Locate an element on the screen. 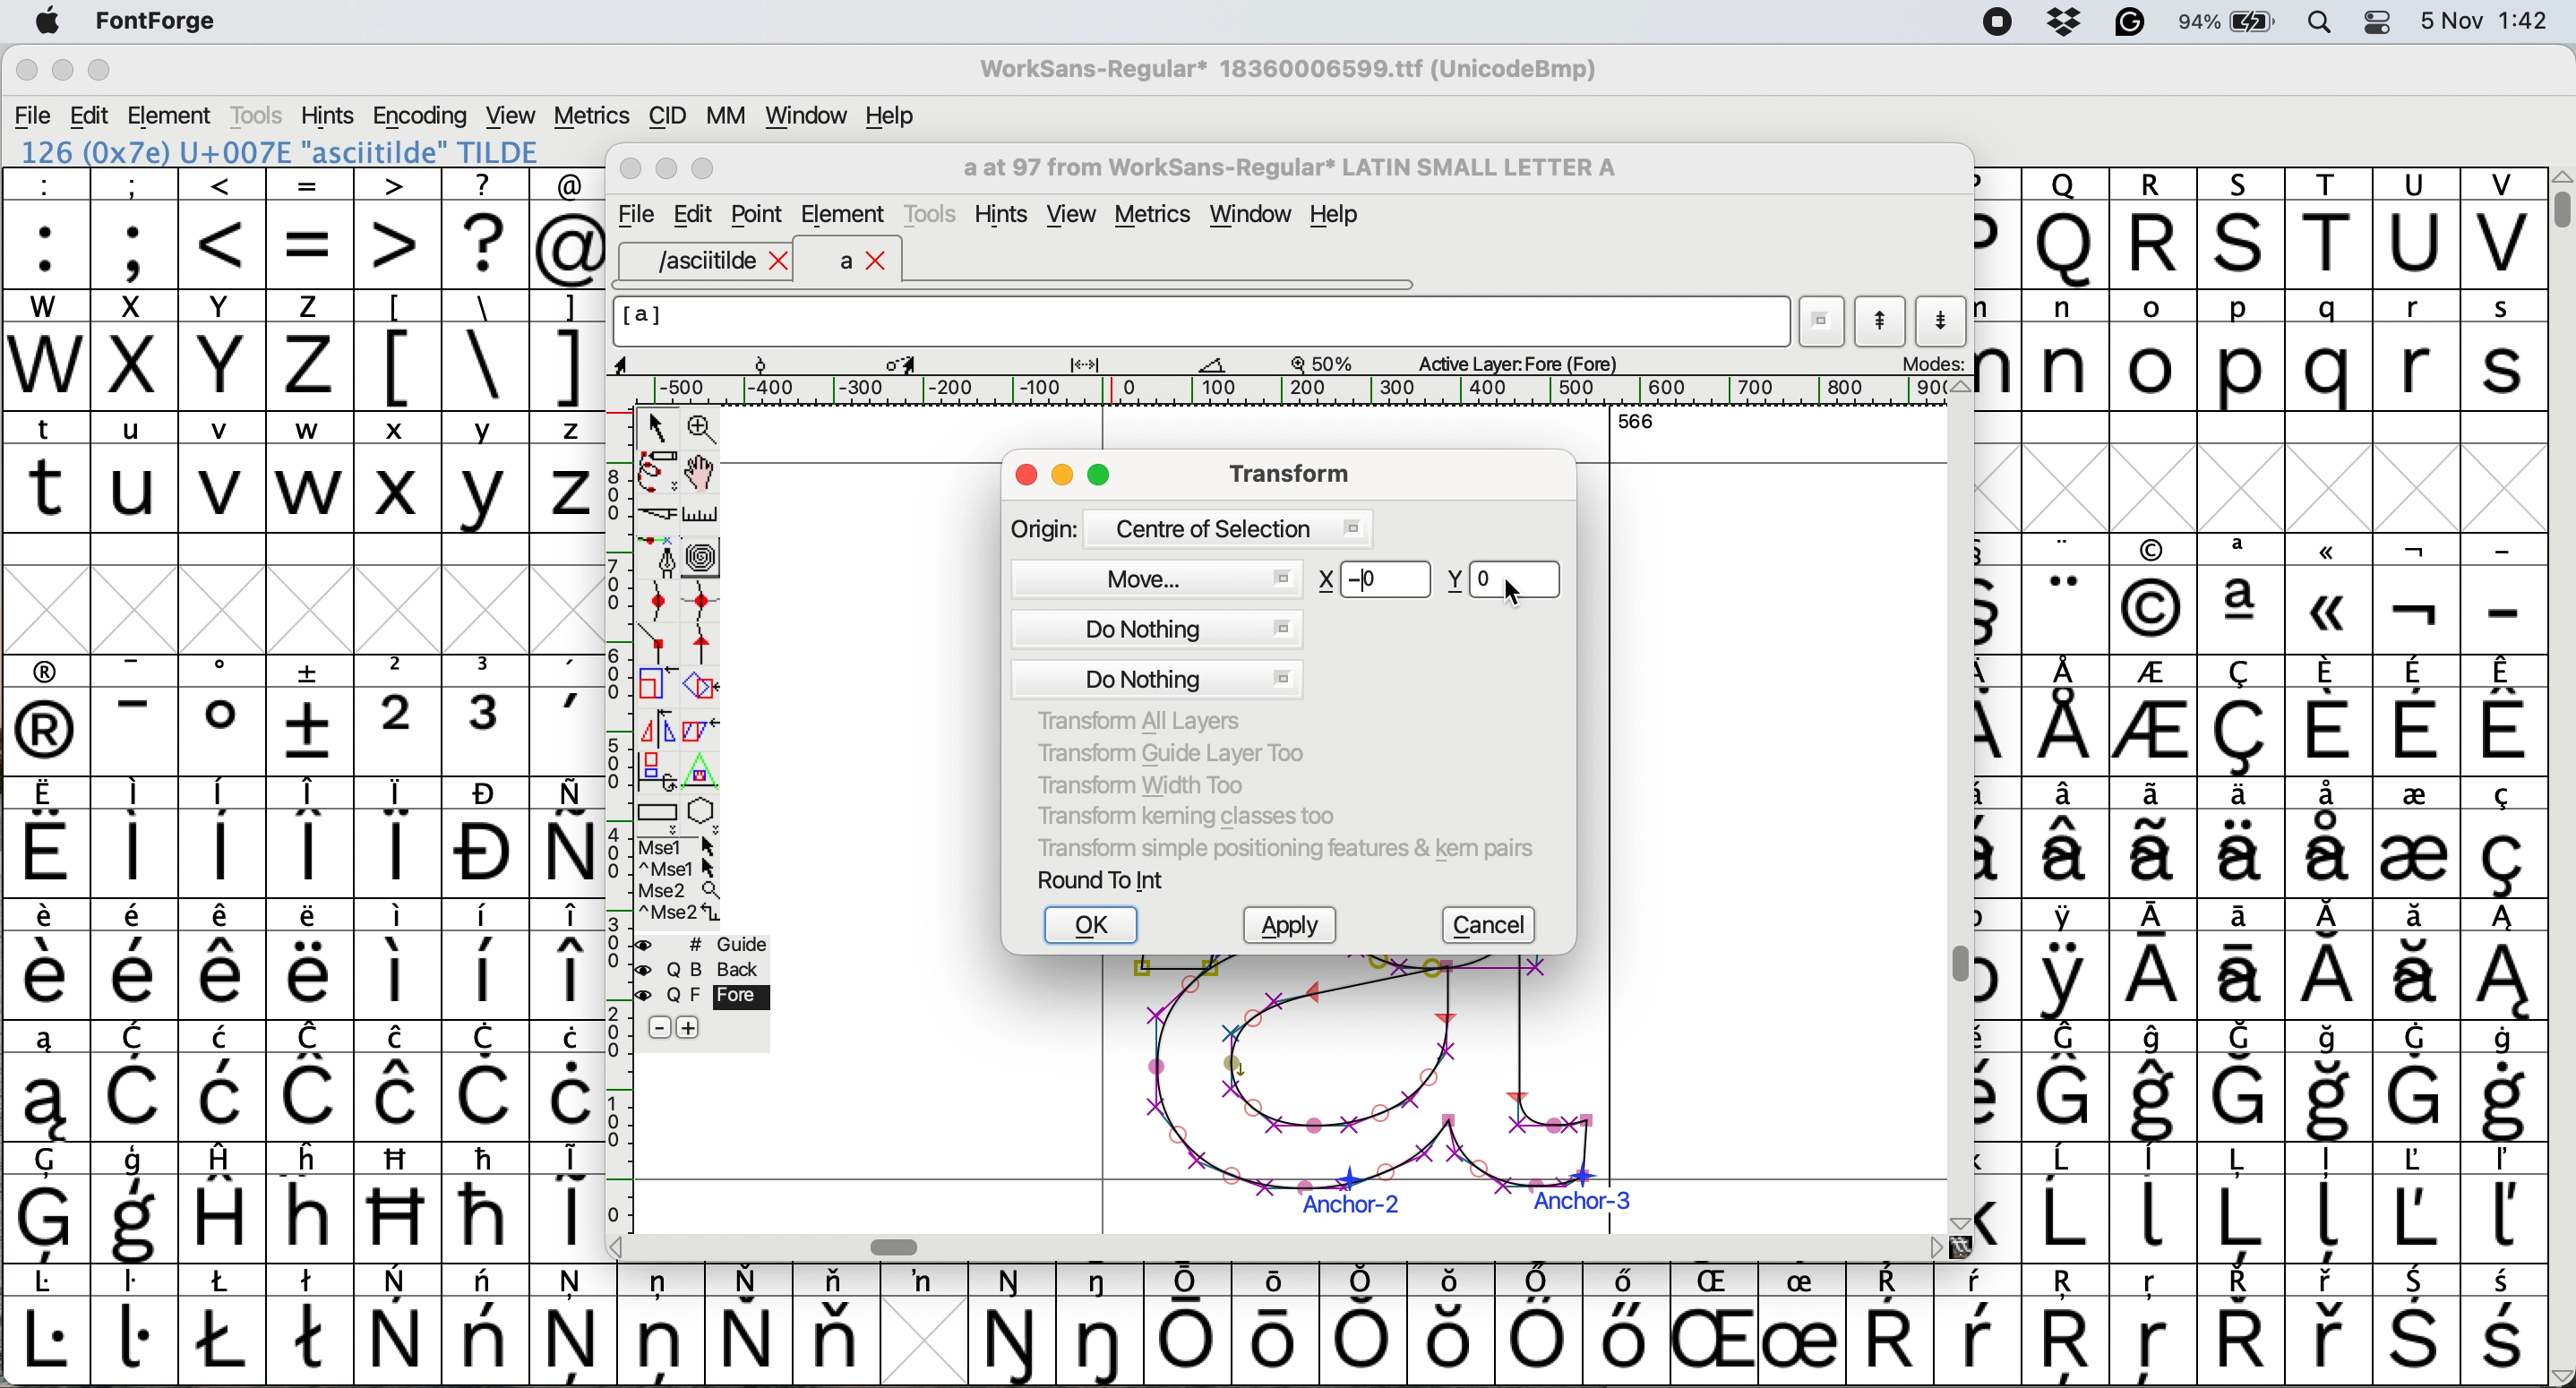 Image resolution: width=2576 pixels, height=1388 pixels. metrics is located at coordinates (1160, 217).